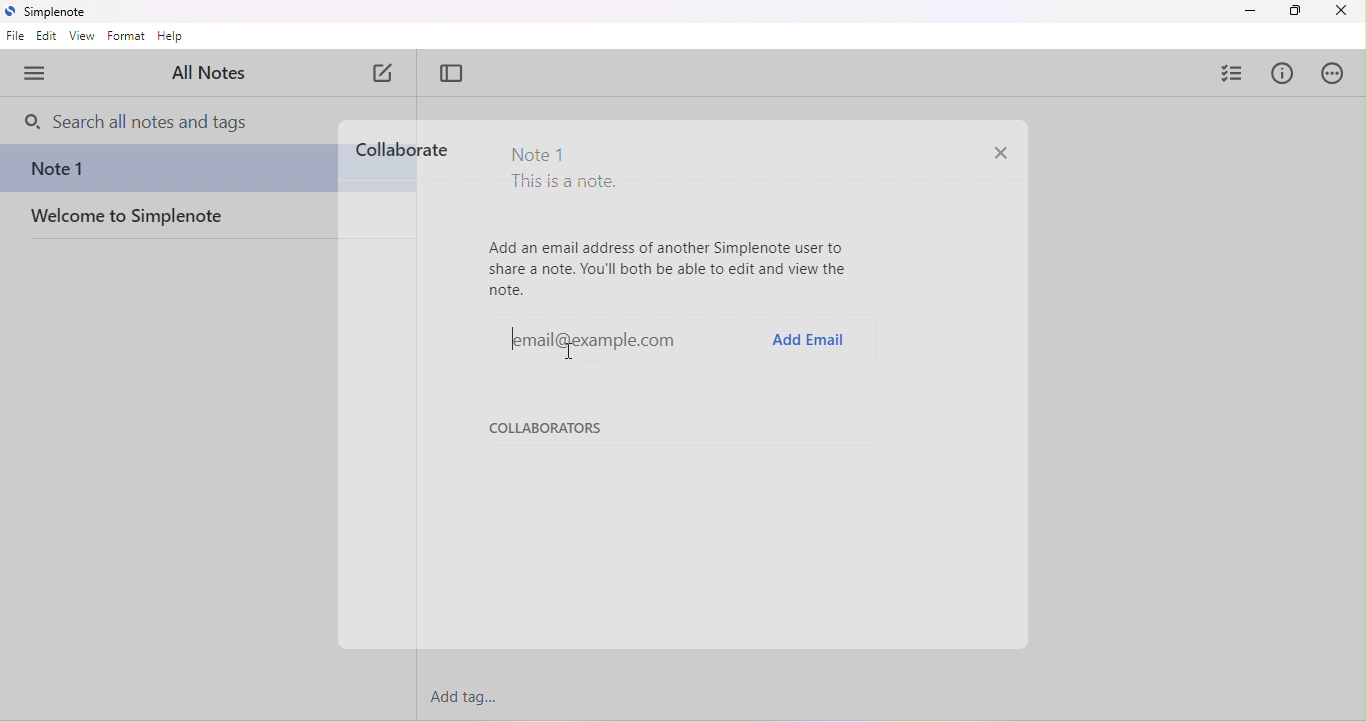 This screenshot has width=1366, height=722. Describe the element at coordinates (464, 697) in the screenshot. I see `add tag` at that location.